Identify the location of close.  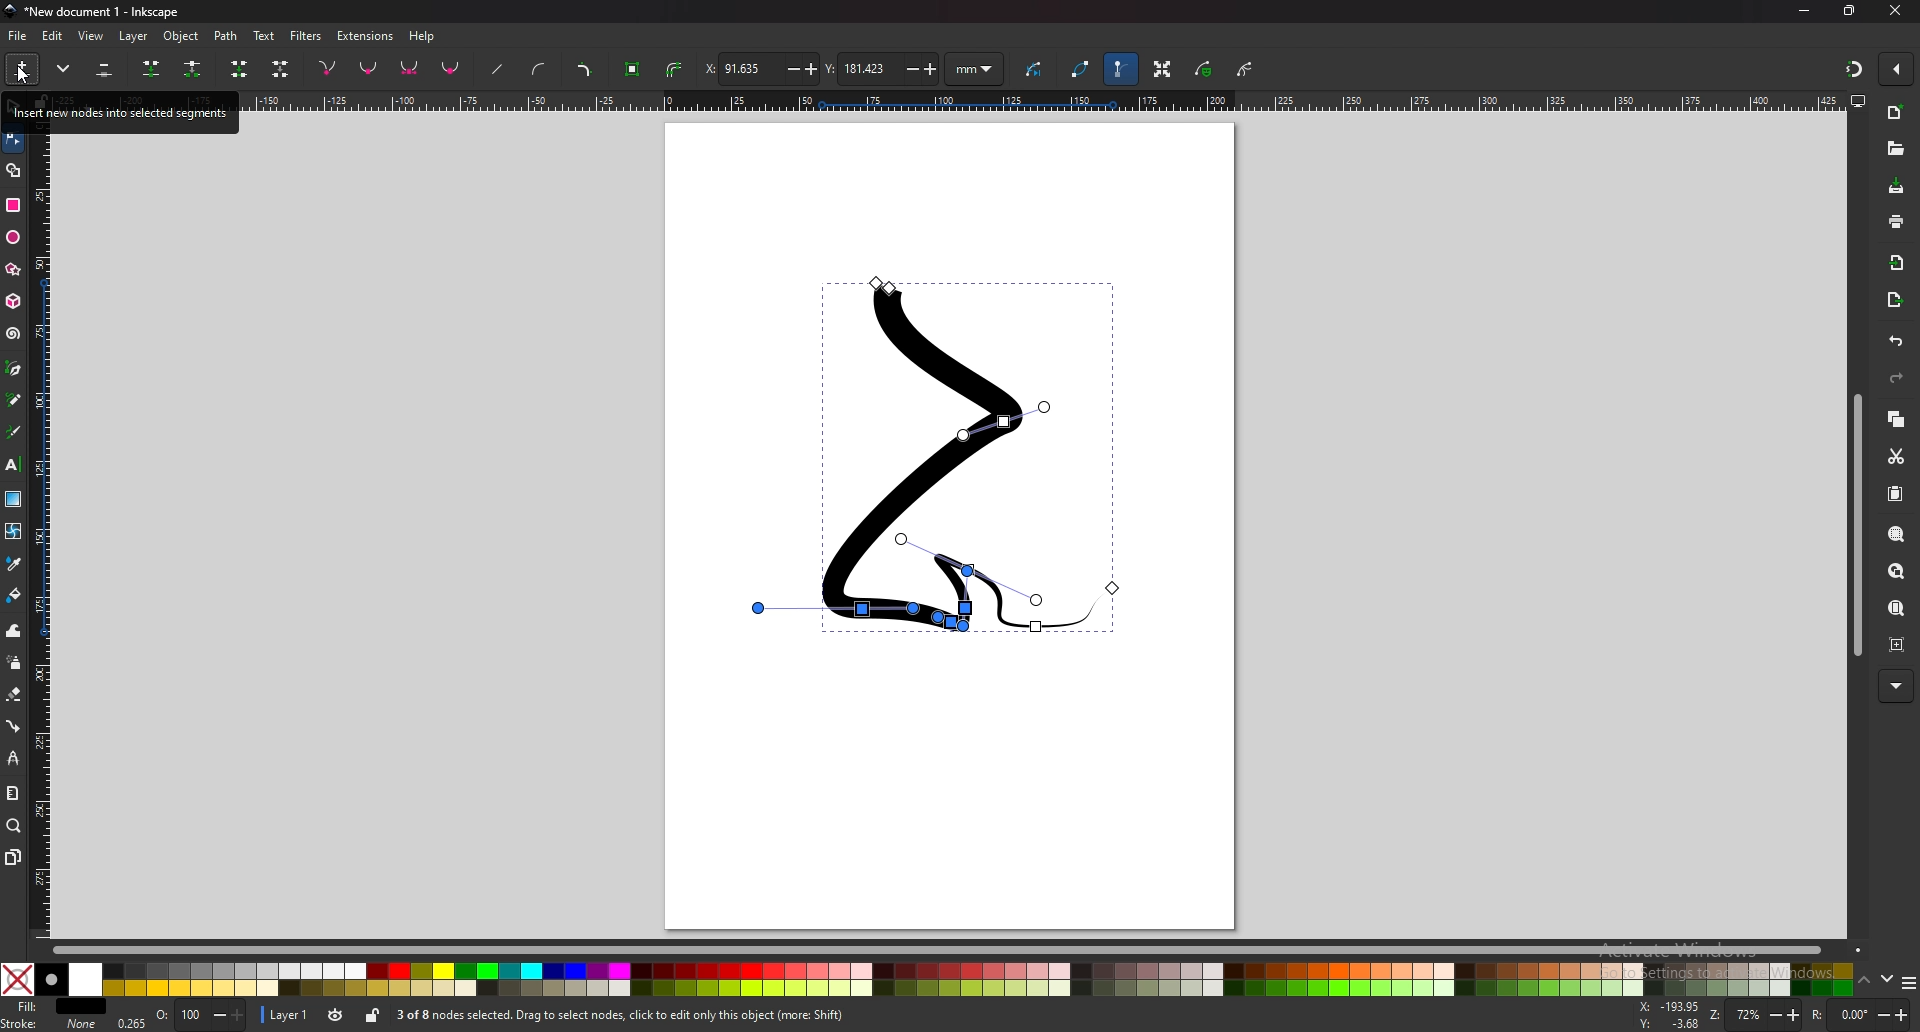
(1895, 11).